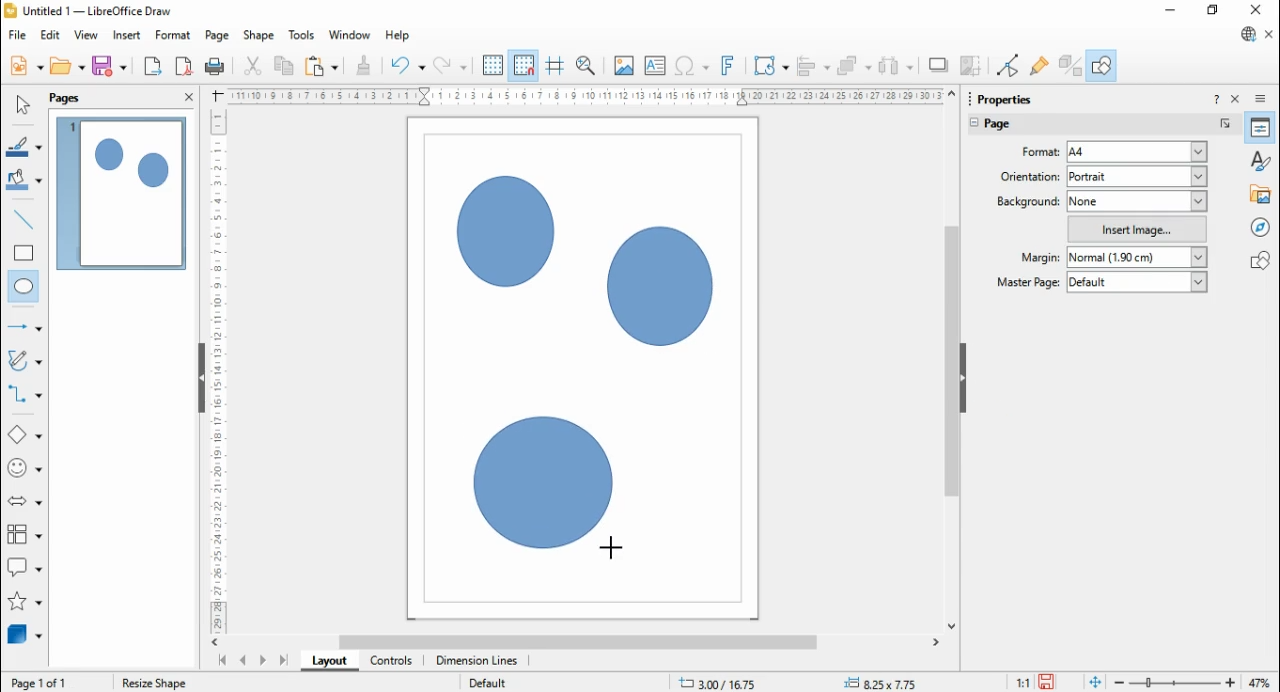 The height and width of the screenshot is (692, 1280). I want to click on += 0,00x 0.00, so click(886, 682).